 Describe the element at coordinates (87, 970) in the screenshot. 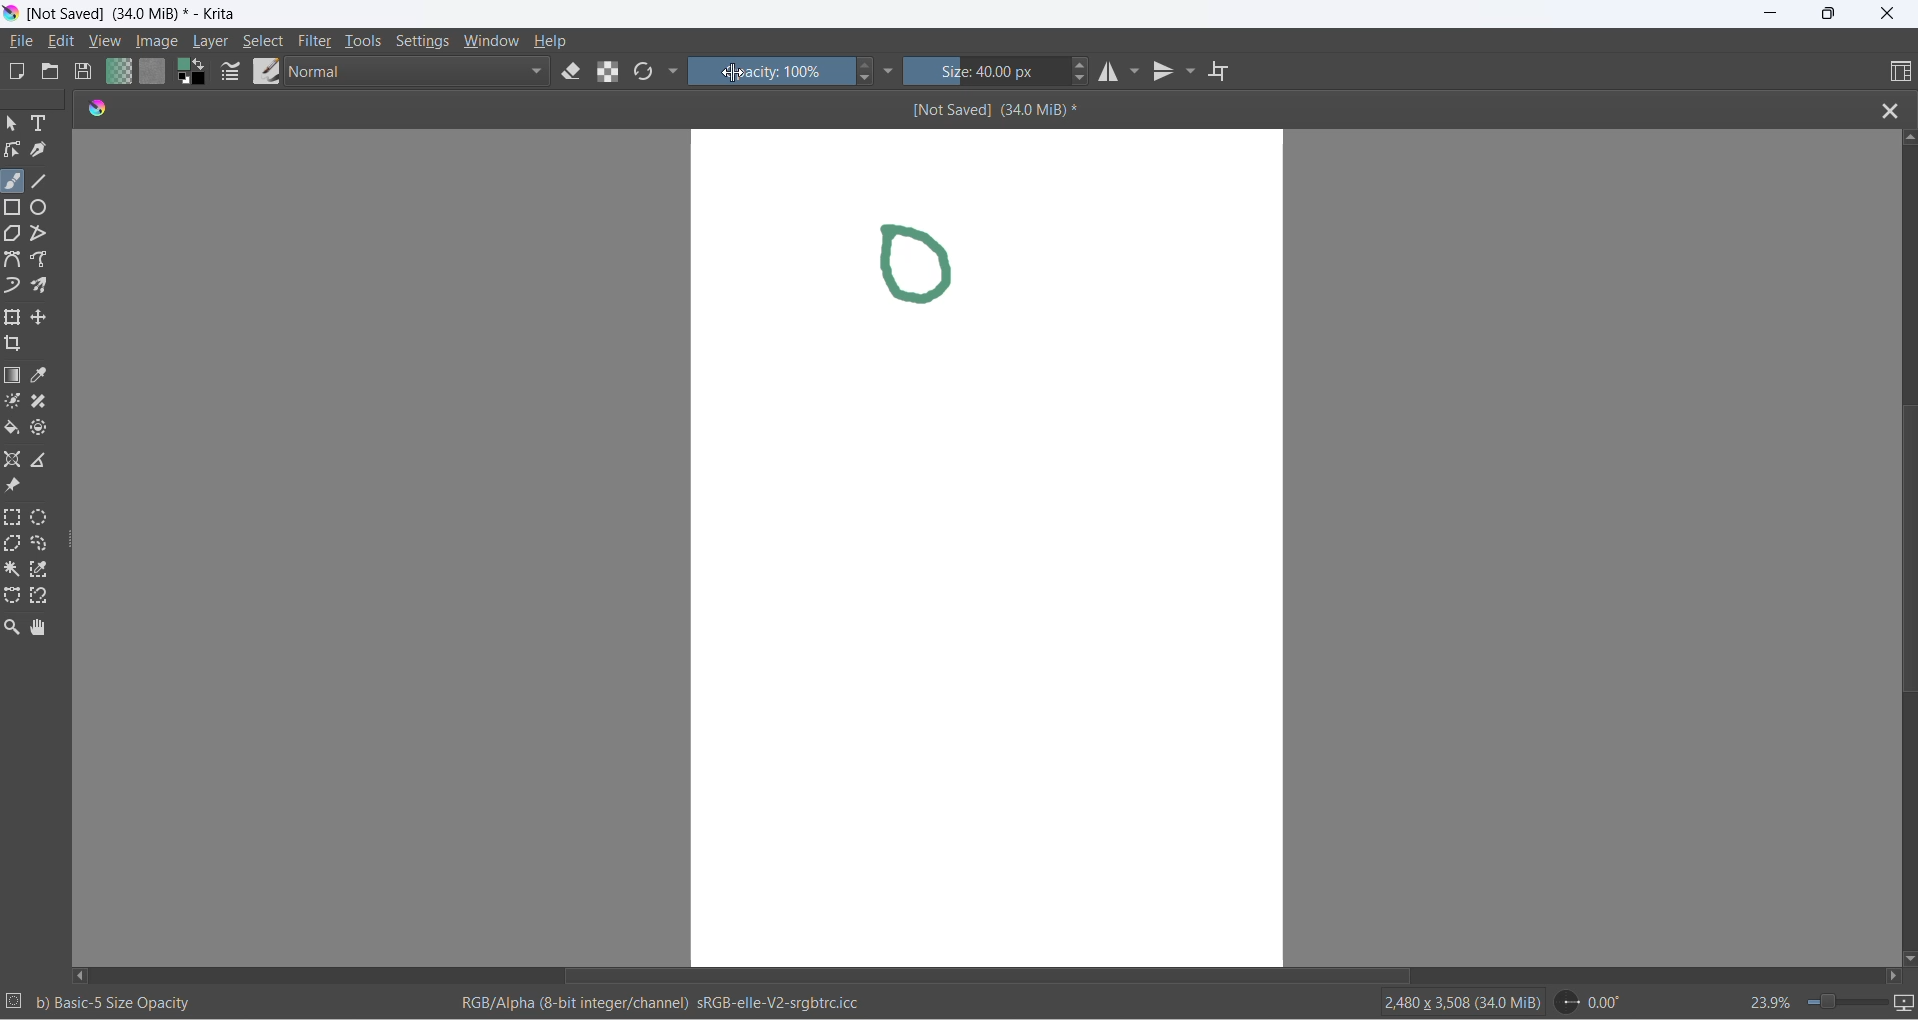

I see `scroll left button` at that location.